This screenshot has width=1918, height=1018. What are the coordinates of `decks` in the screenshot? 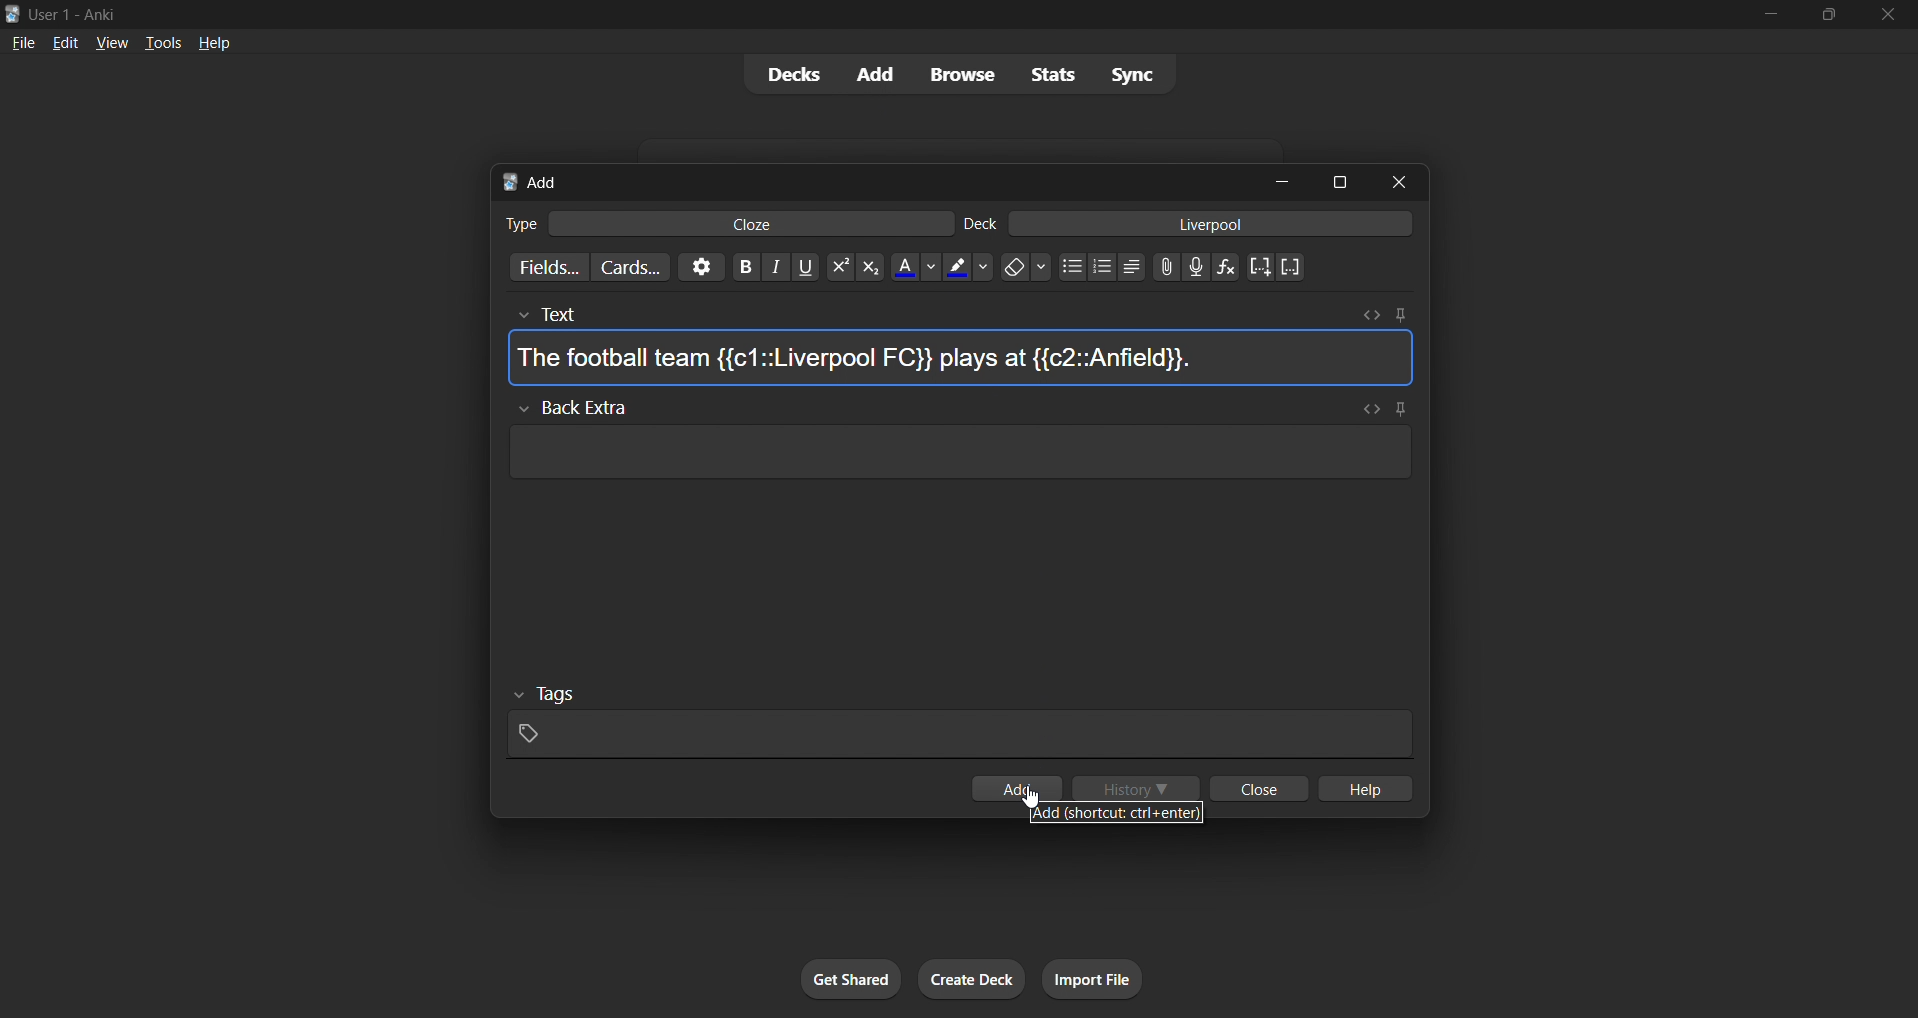 It's located at (790, 73).